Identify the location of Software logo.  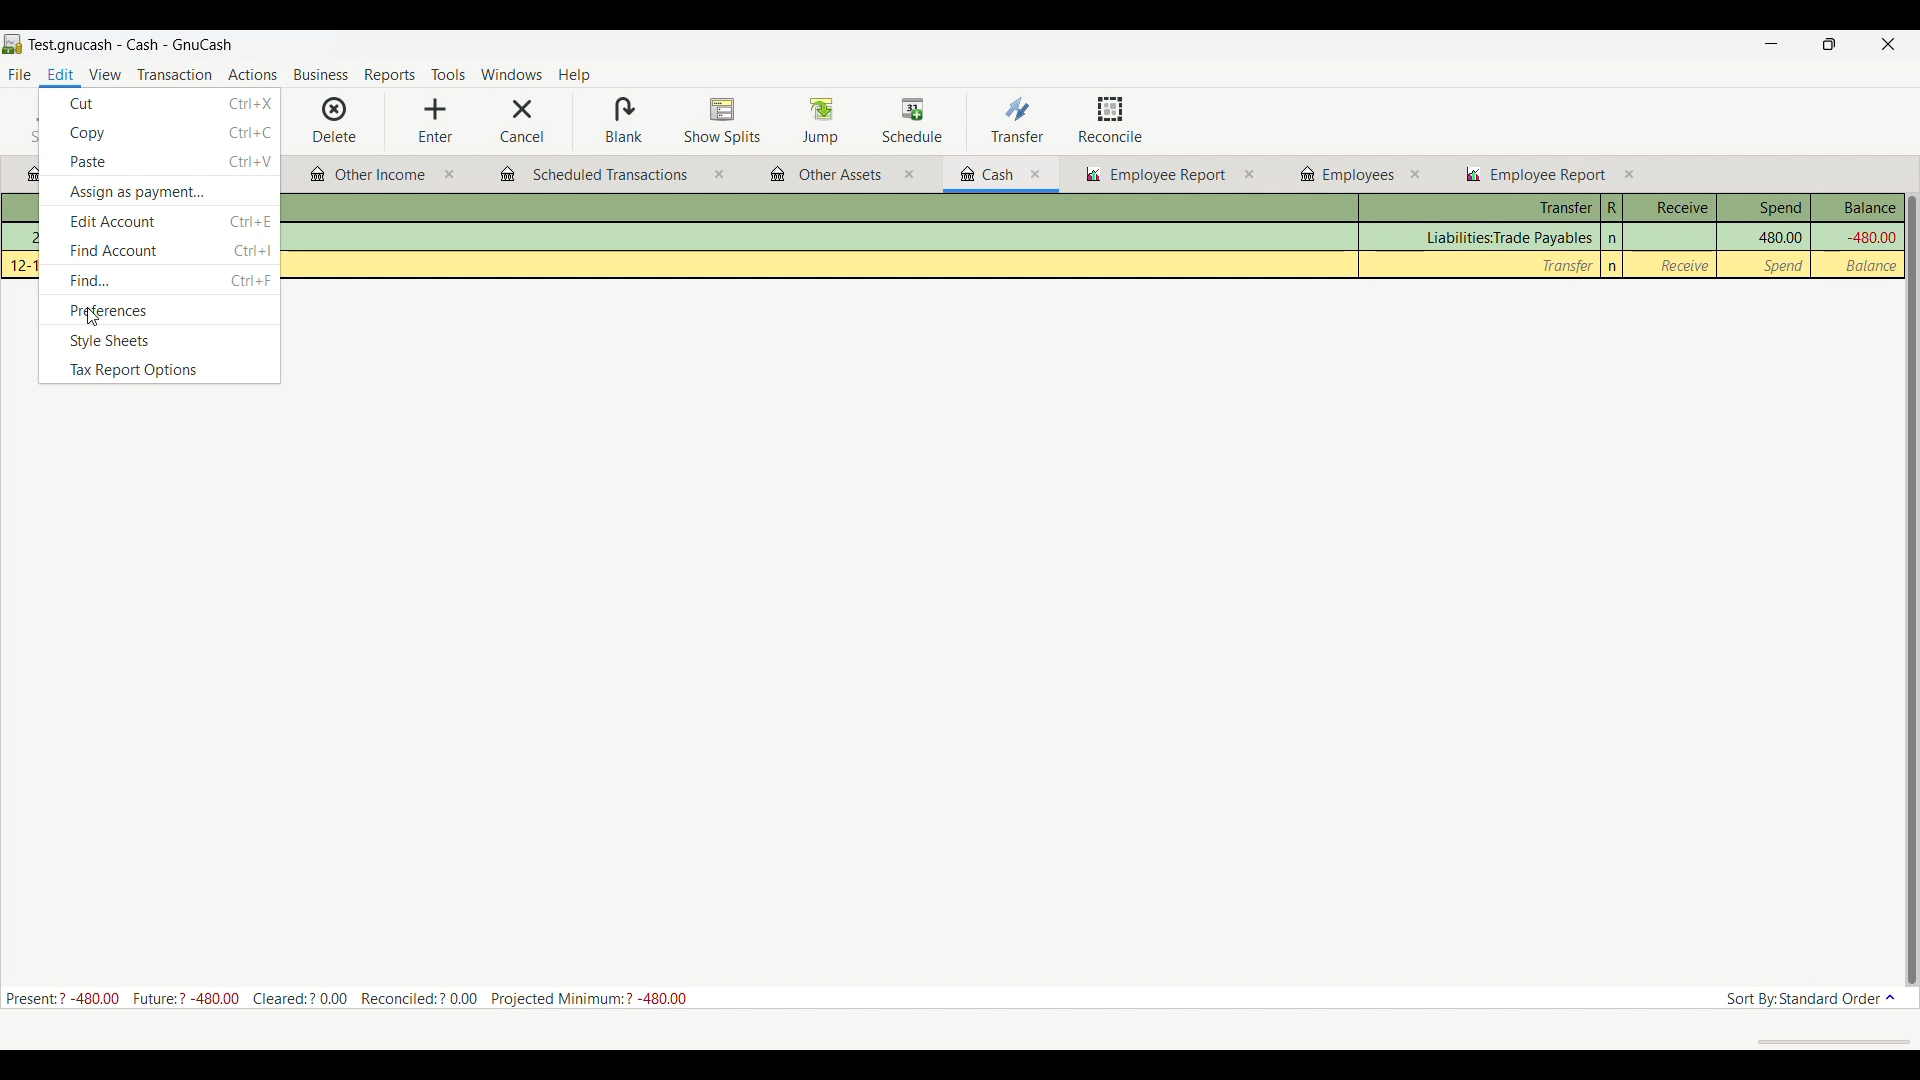
(12, 44).